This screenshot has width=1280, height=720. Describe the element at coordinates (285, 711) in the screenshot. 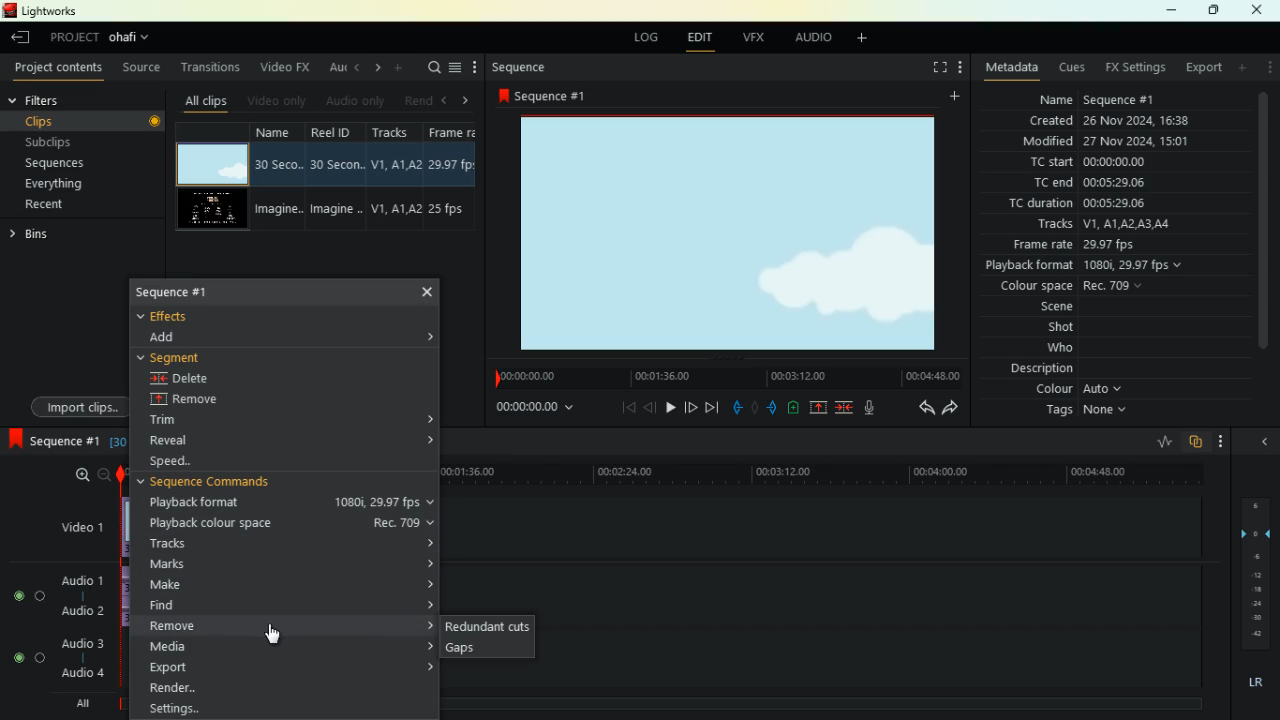

I see `Settings` at that location.